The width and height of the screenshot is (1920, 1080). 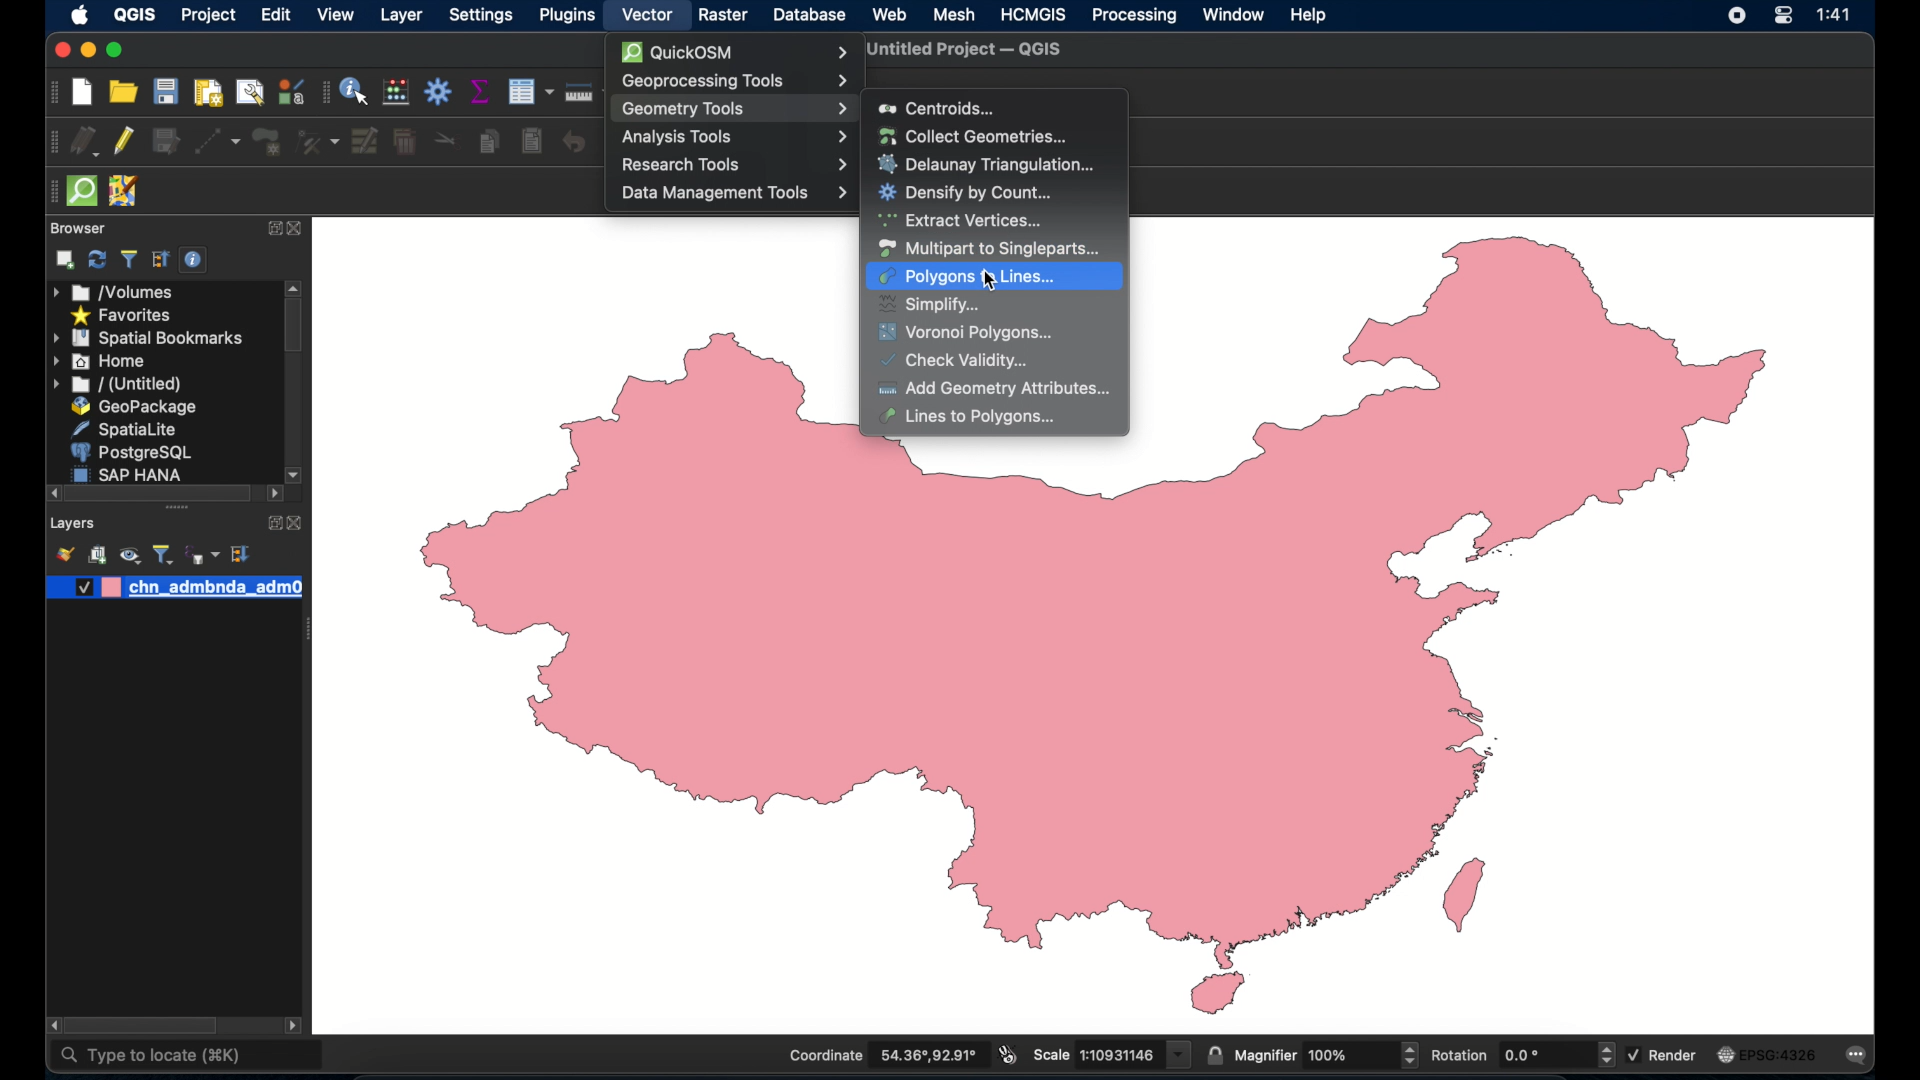 I want to click on browser, so click(x=78, y=228).